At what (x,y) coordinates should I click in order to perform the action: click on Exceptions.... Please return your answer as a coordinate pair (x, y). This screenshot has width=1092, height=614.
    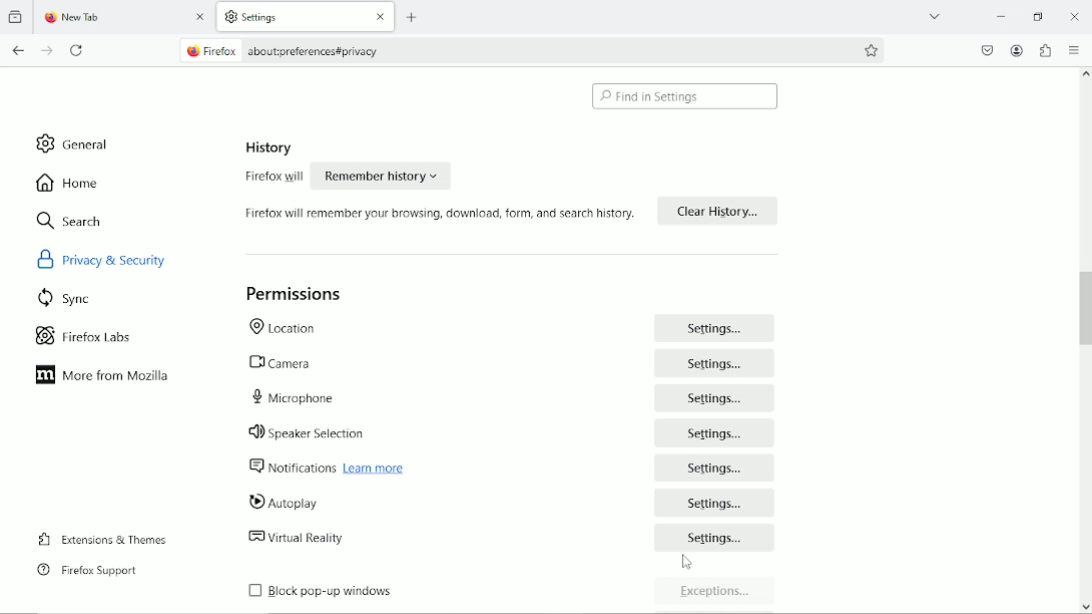
    Looking at the image, I should click on (717, 593).